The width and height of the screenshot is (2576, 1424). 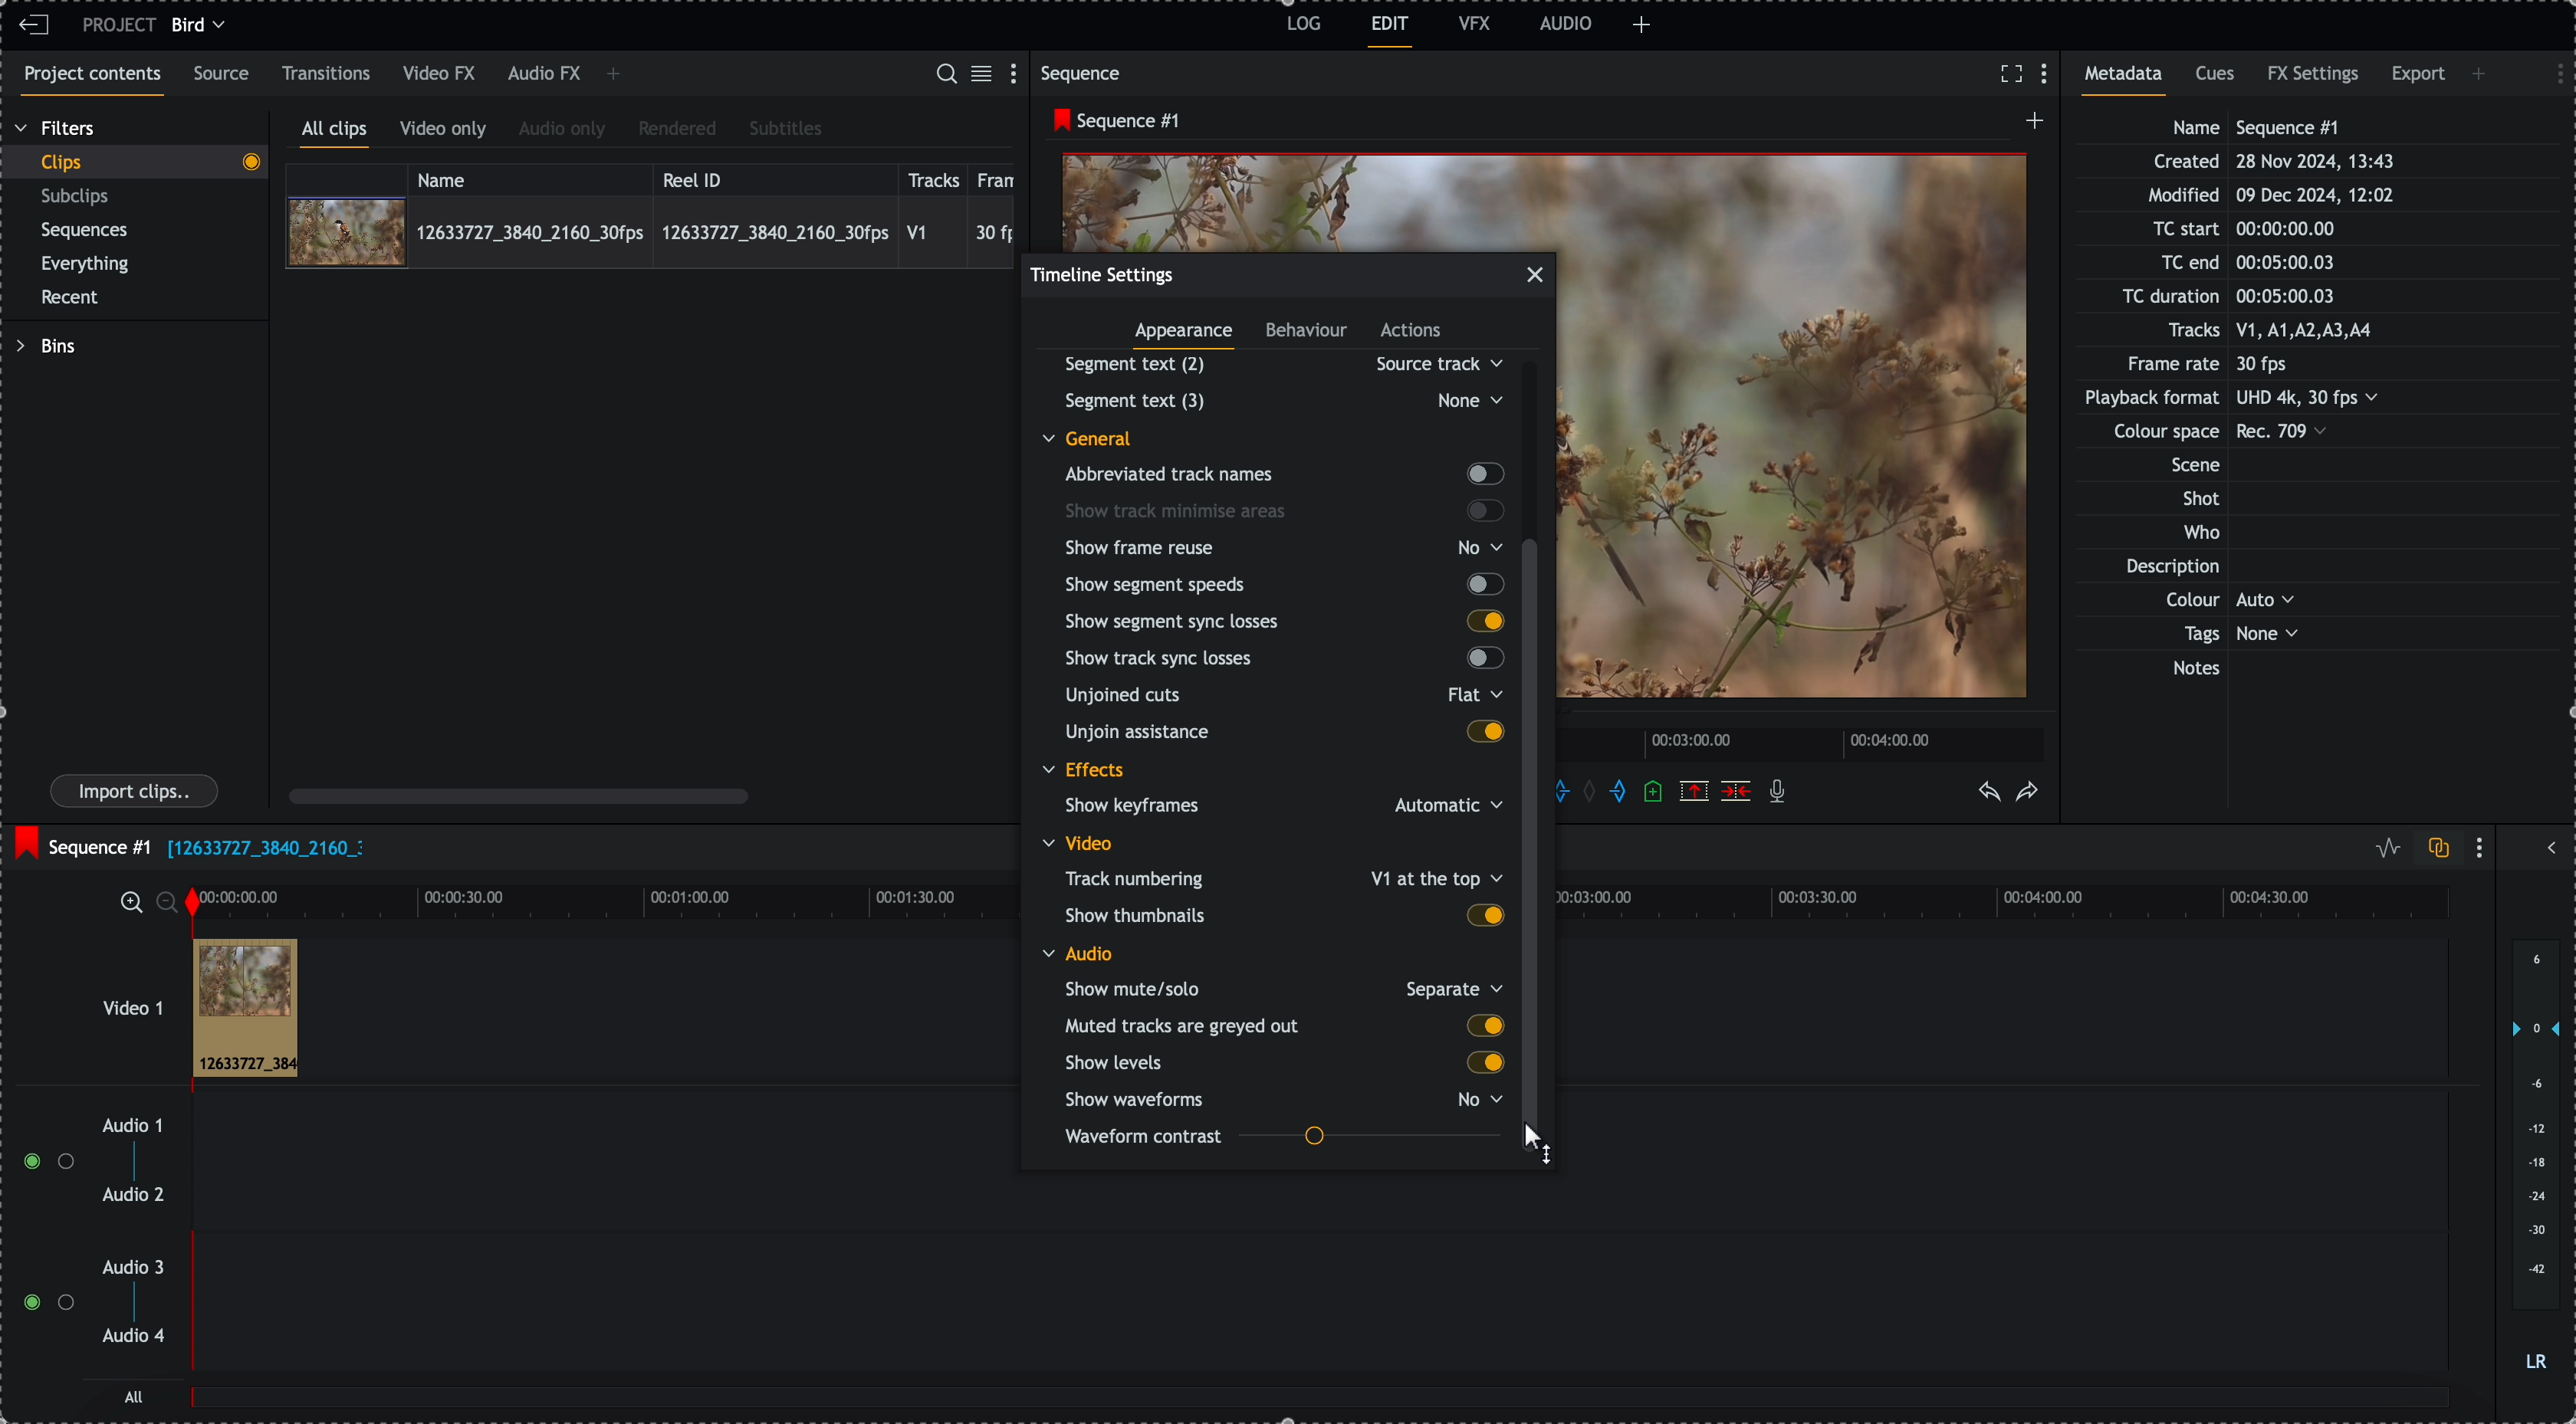 What do you see at coordinates (1280, 400) in the screenshot?
I see `` at bounding box center [1280, 400].